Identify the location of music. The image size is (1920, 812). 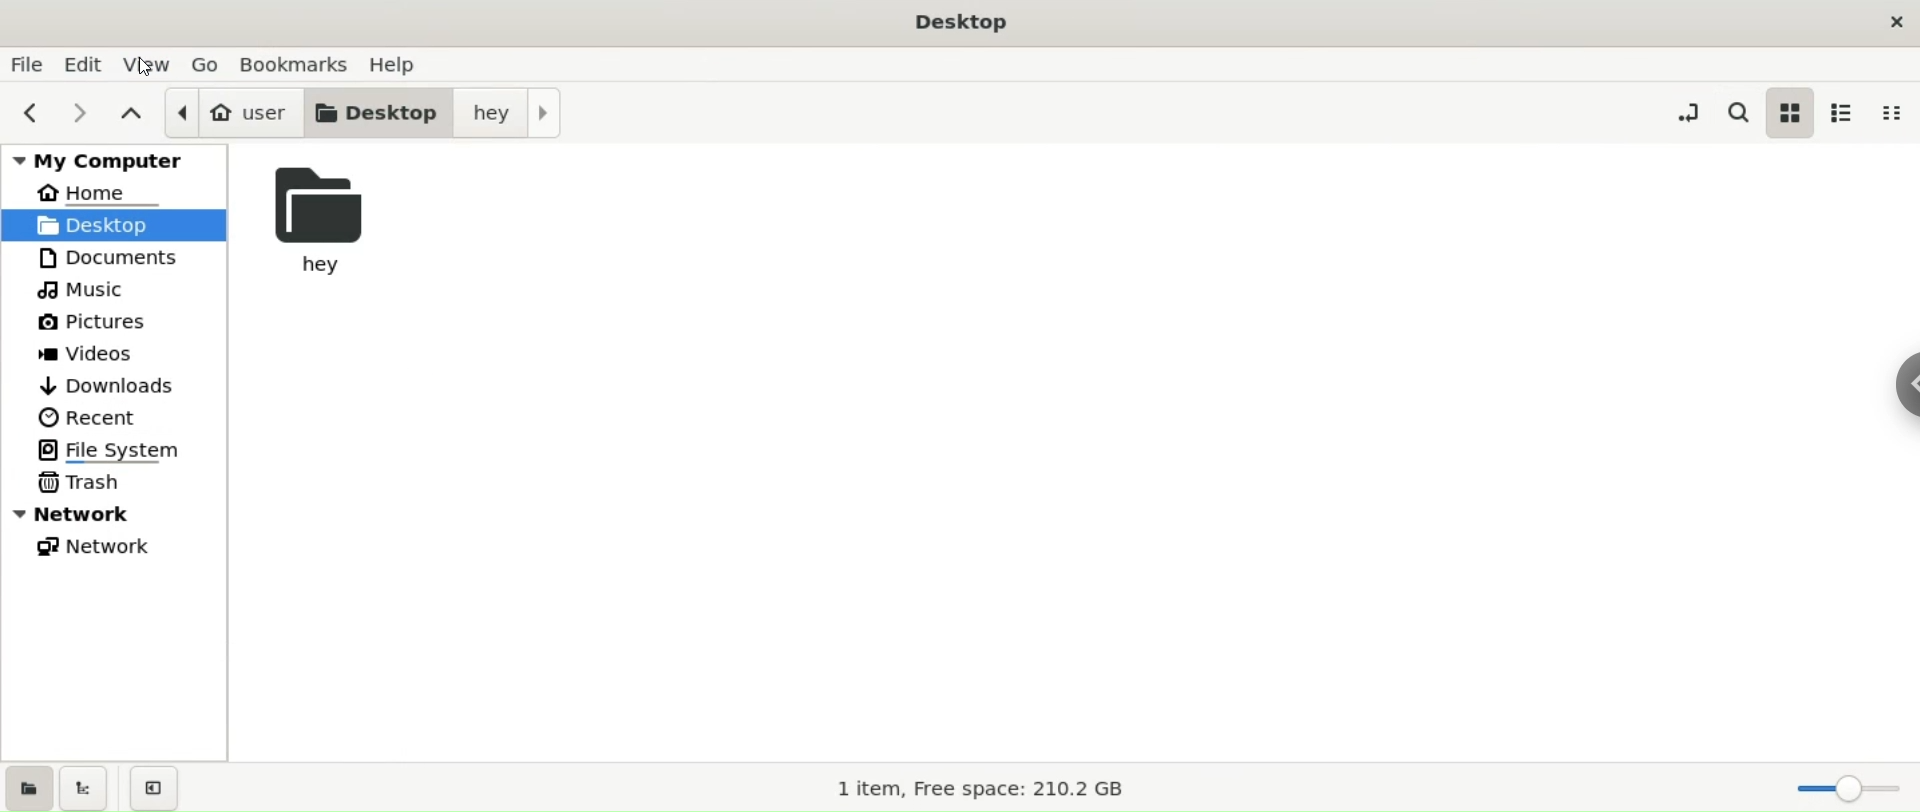
(126, 291).